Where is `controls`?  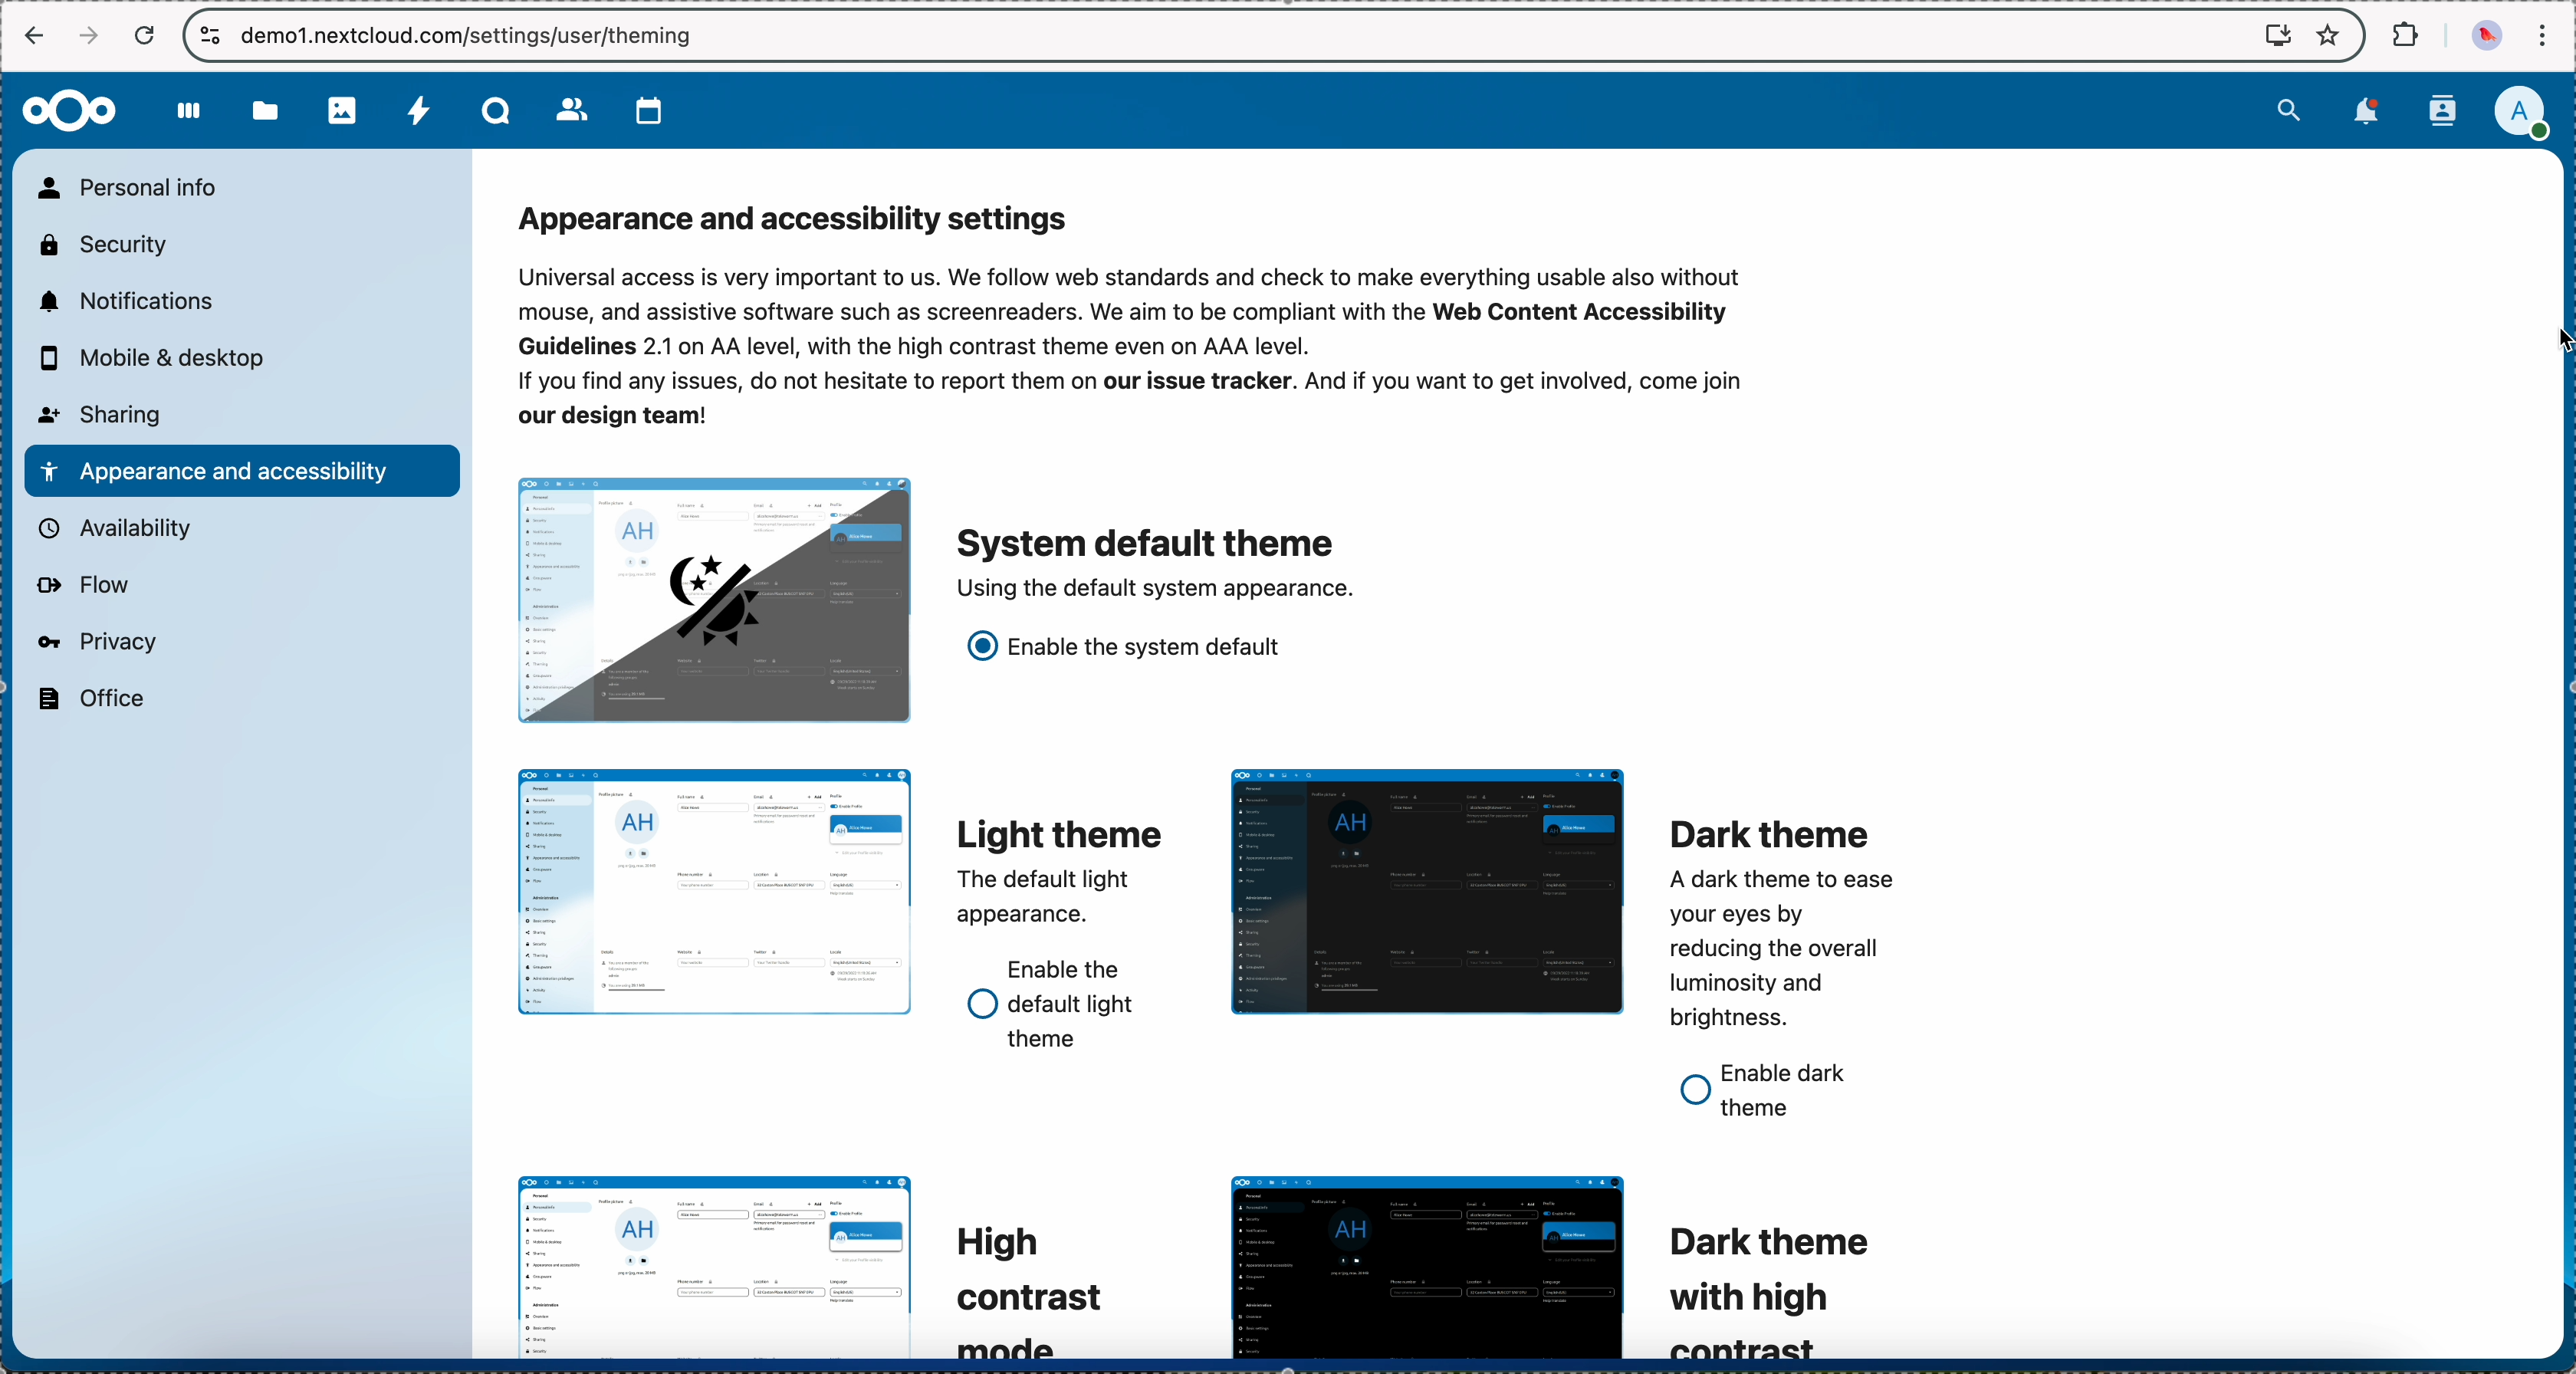
controls is located at coordinates (206, 35).